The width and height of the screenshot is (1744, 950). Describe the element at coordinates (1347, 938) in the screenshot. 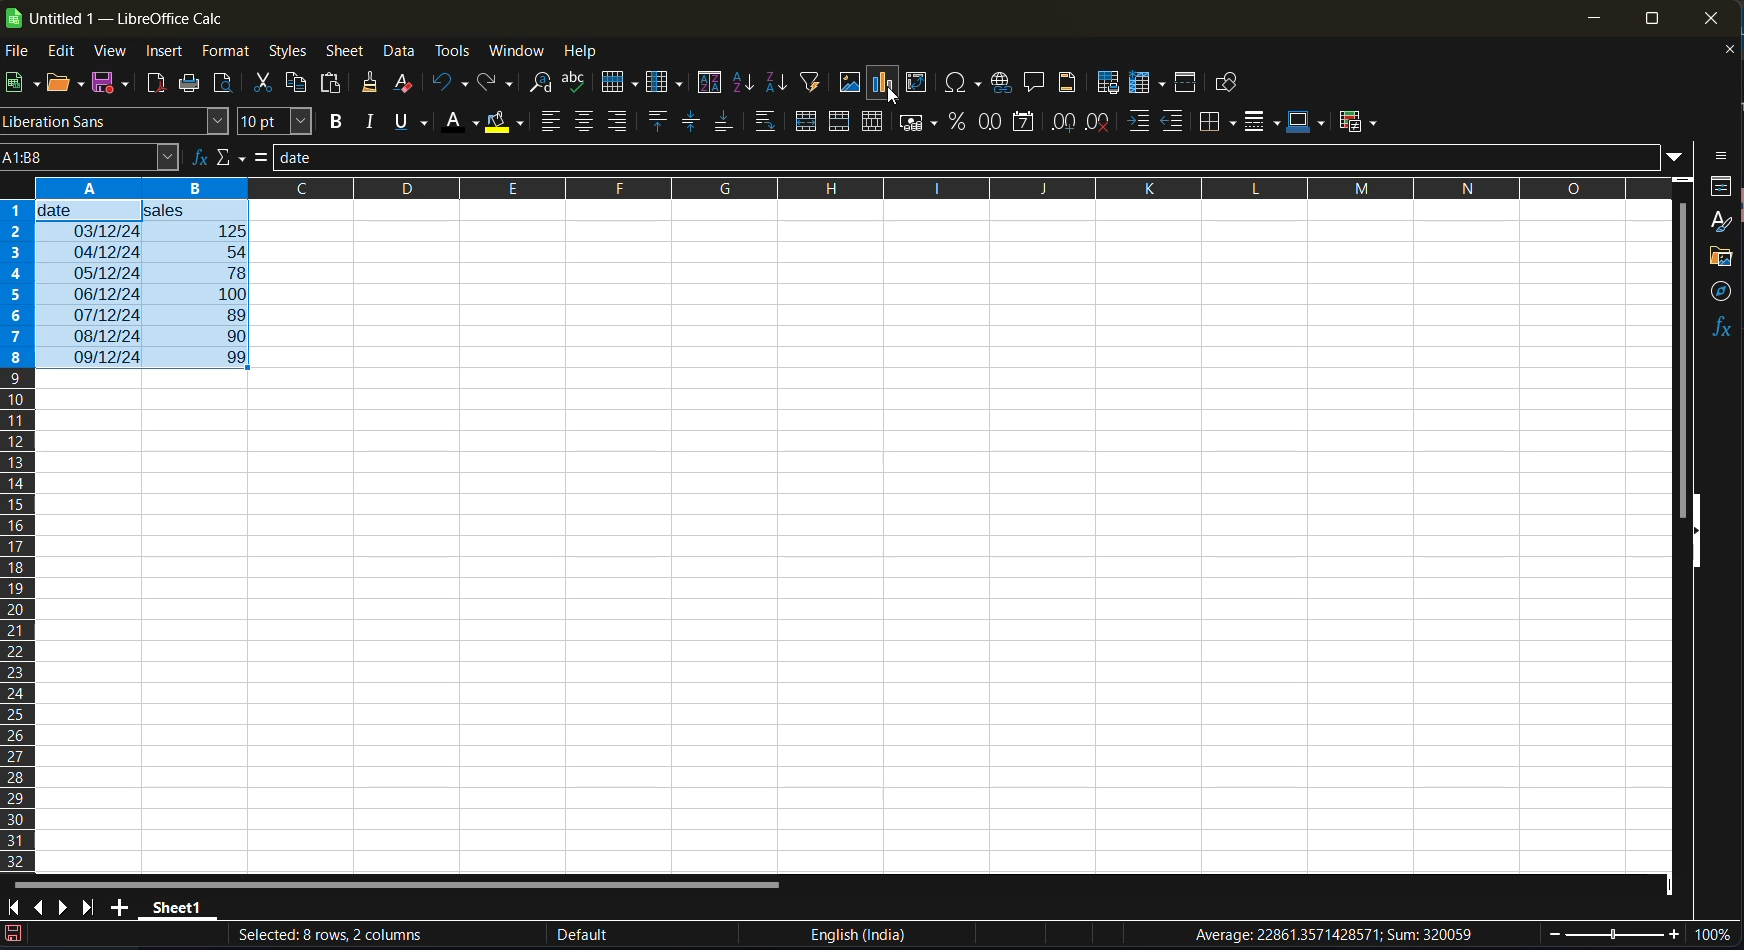

I see `average, sum of cells` at that location.